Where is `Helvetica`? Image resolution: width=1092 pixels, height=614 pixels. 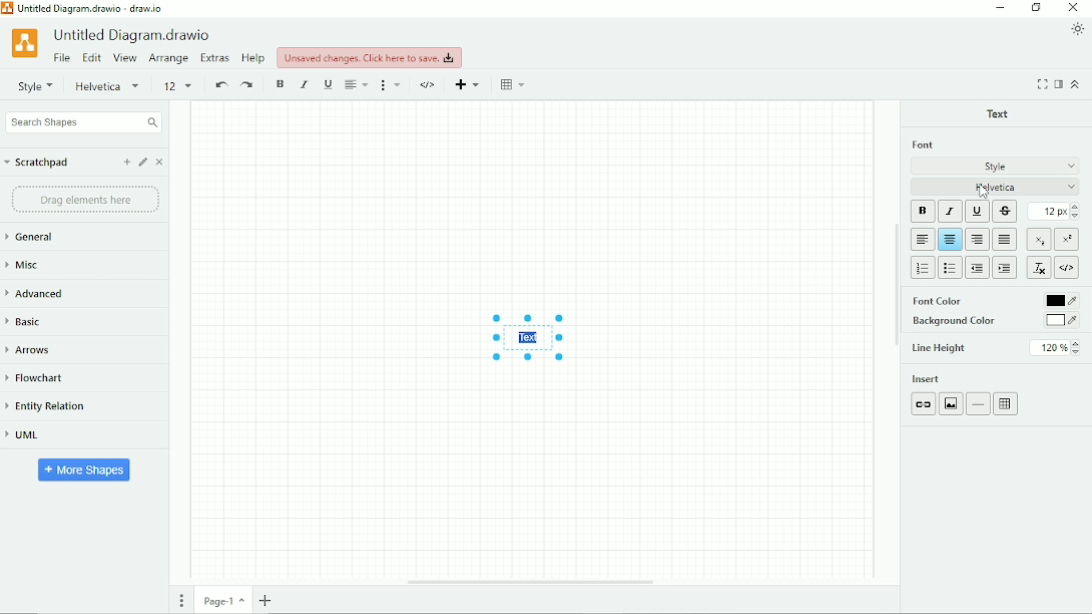 Helvetica is located at coordinates (997, 187).